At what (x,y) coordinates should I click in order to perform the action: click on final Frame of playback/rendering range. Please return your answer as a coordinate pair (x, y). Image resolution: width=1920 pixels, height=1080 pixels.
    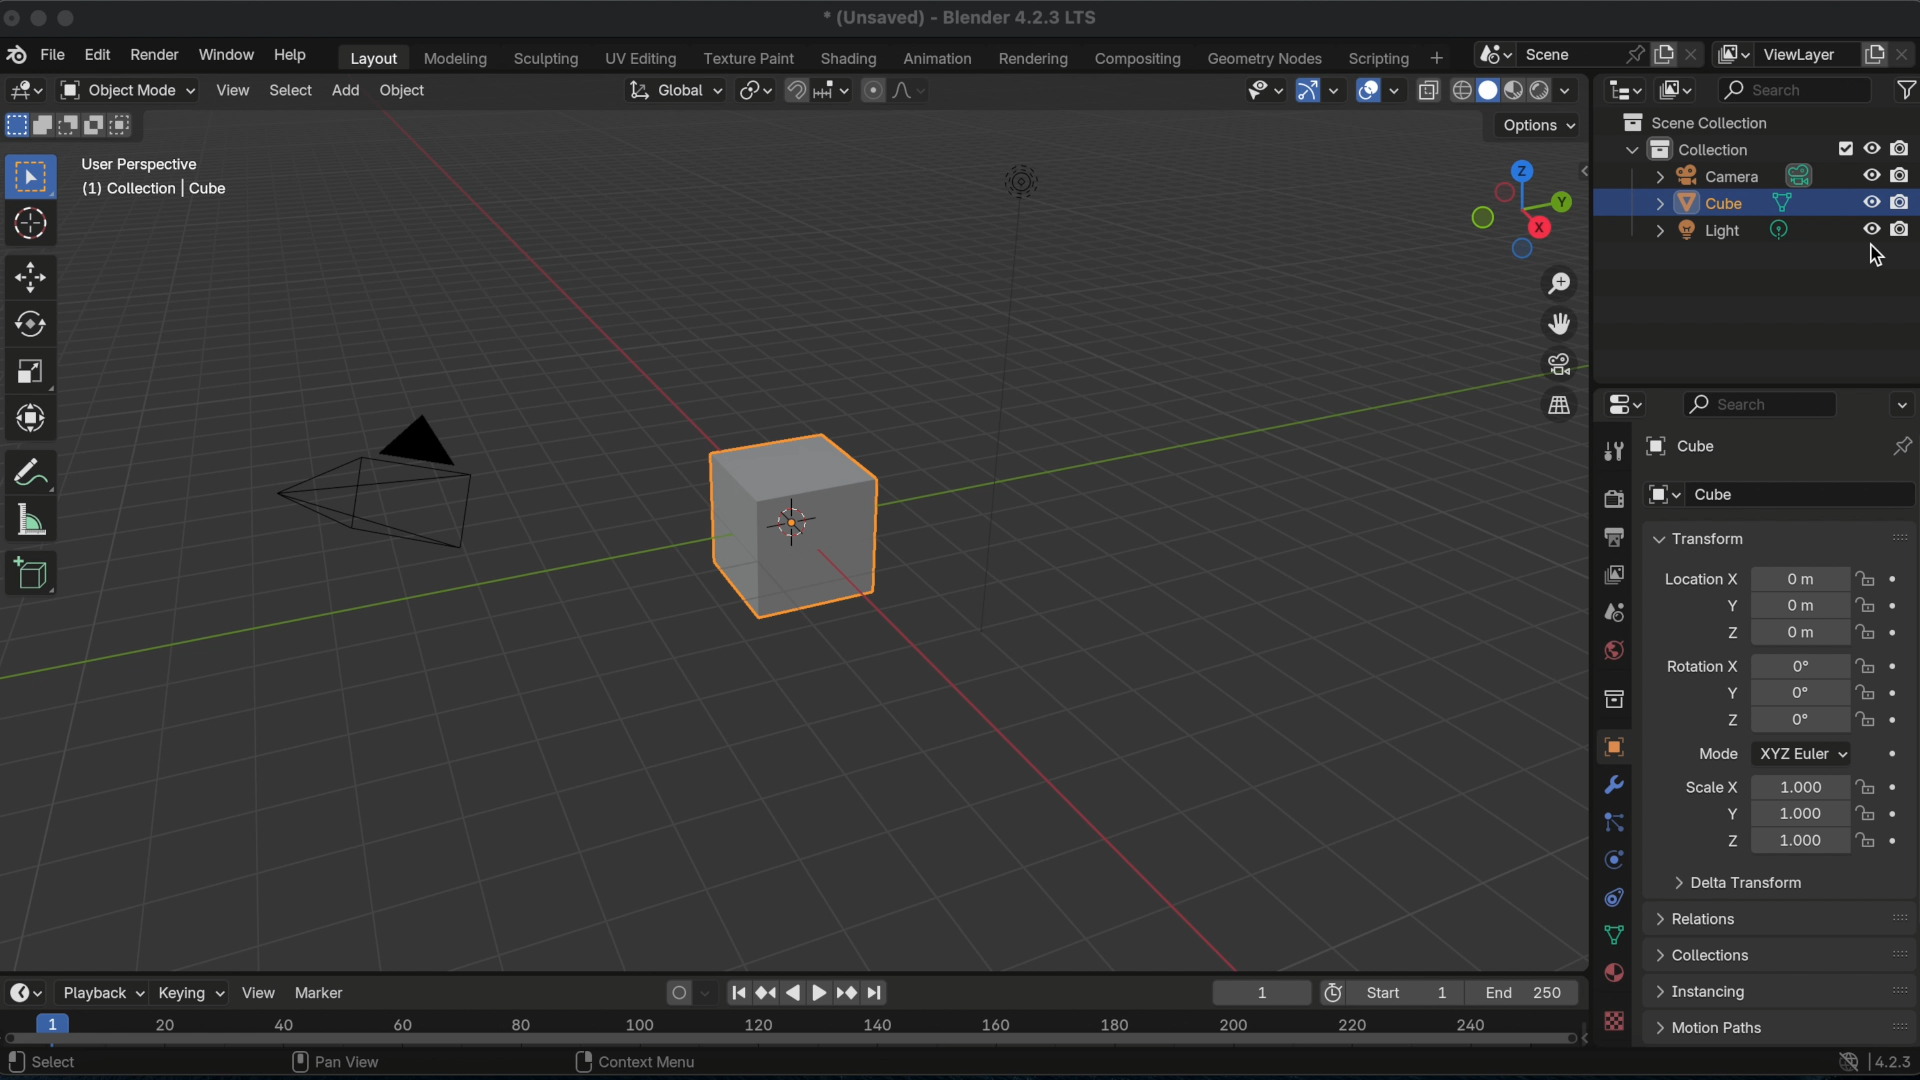
    Looking at the image, I should click on (1527, 992).